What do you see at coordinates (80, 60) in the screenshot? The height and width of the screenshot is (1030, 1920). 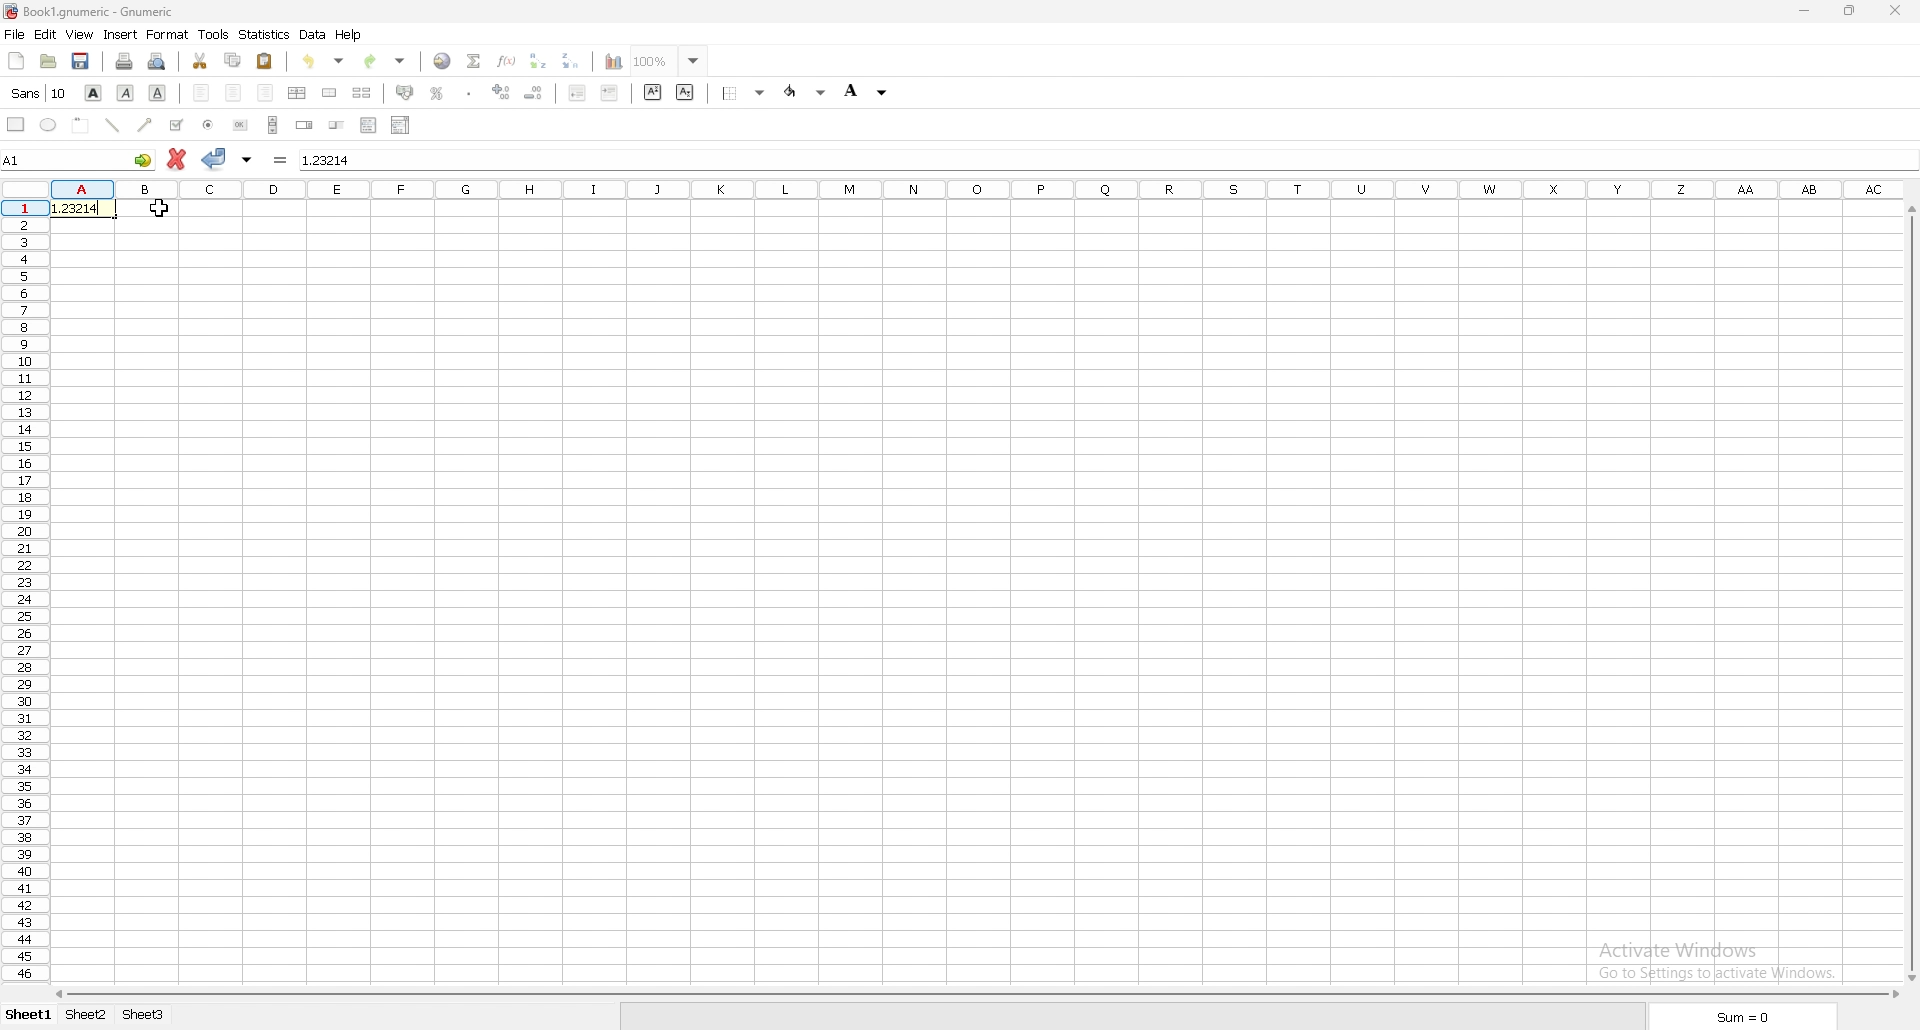 I see `save` at bounding box center [80, 60].